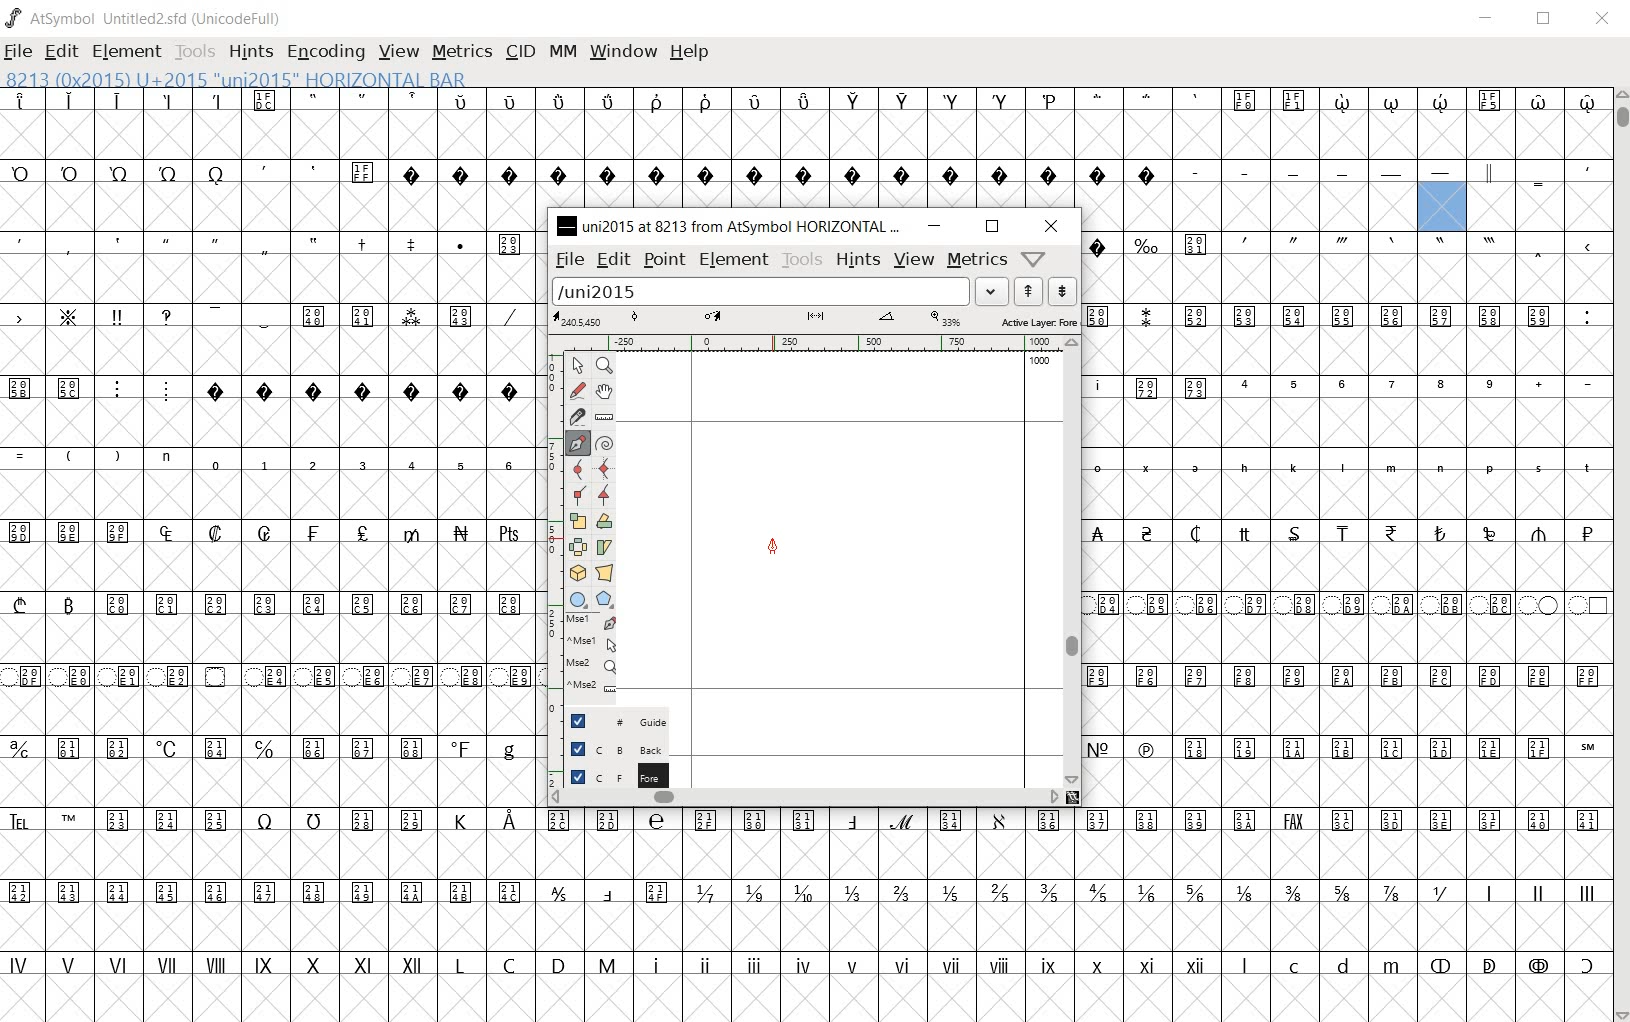 Image resolution: width=1630 pixels, height=1022 pixels. Describe the element at coordinates (1604, 22) in the screenshot. I see `CLOSE` at that location.